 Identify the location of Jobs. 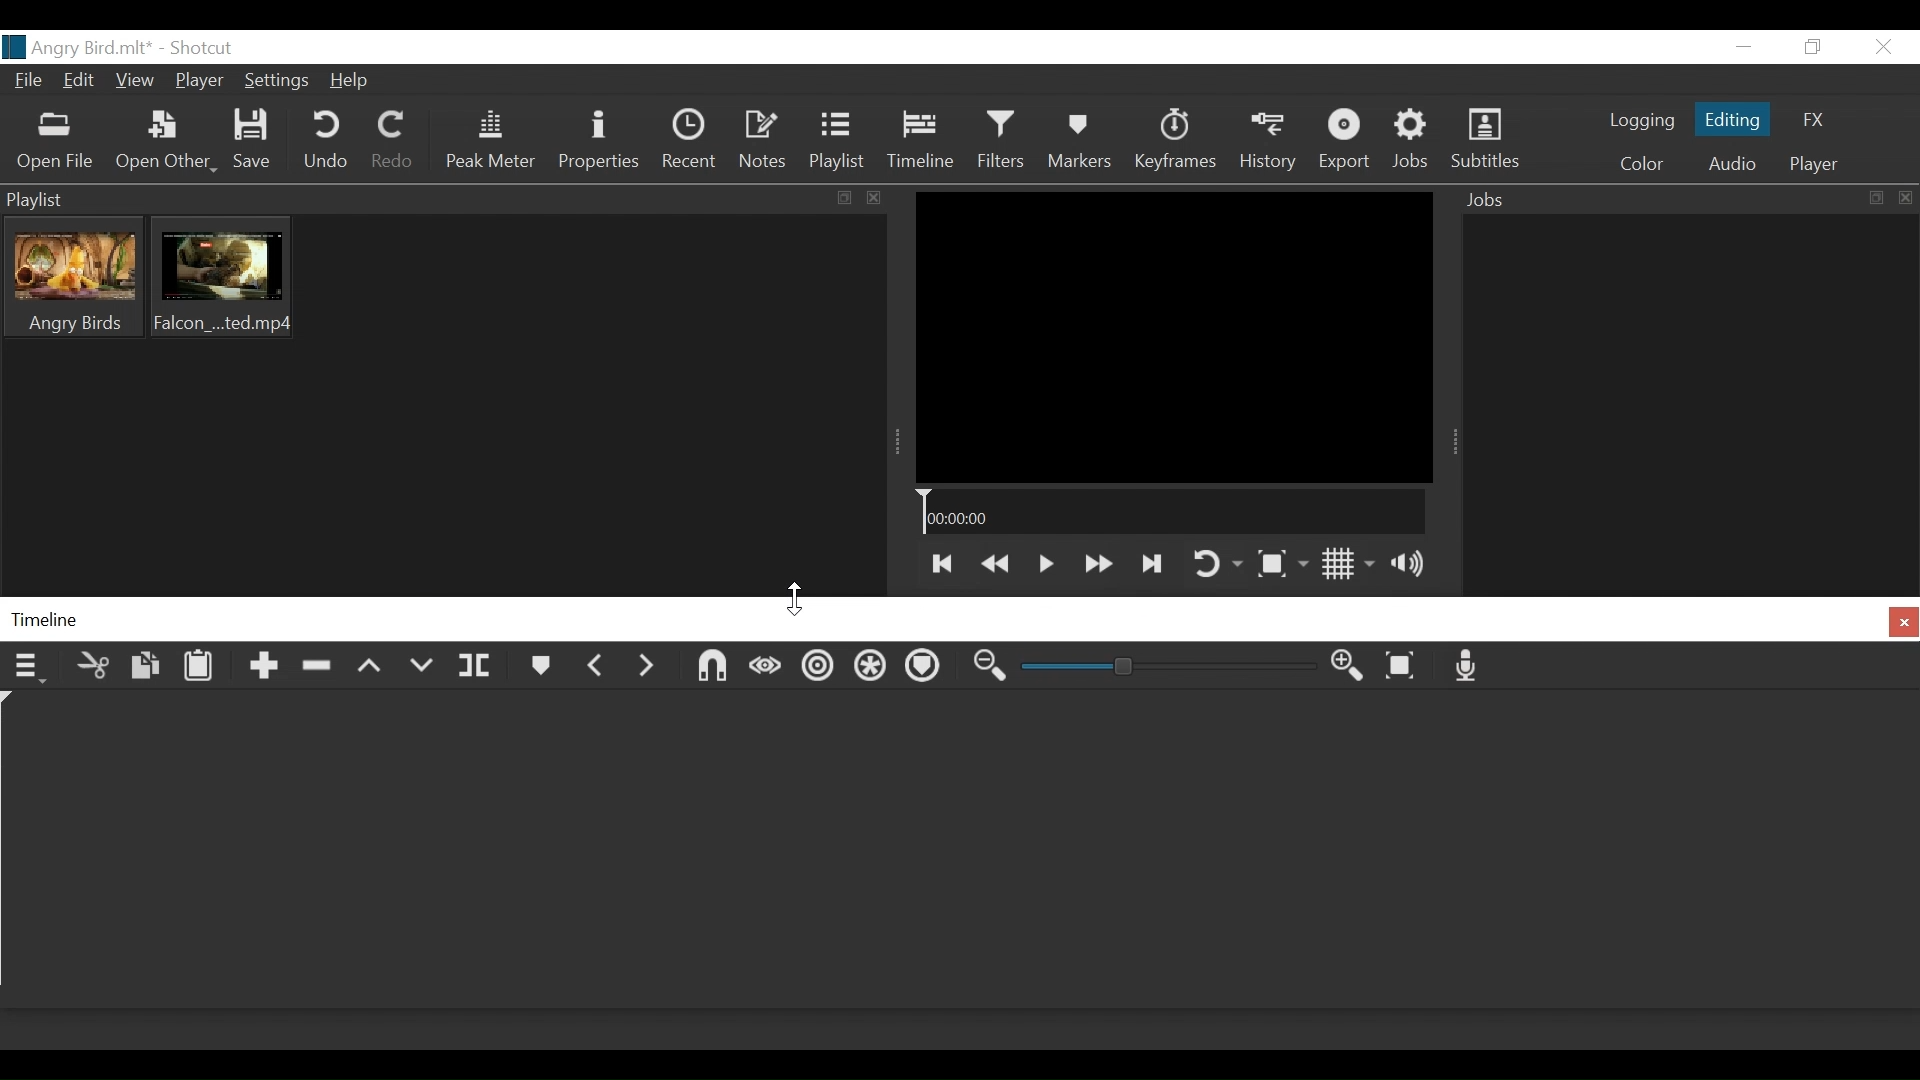
(1417, 140).